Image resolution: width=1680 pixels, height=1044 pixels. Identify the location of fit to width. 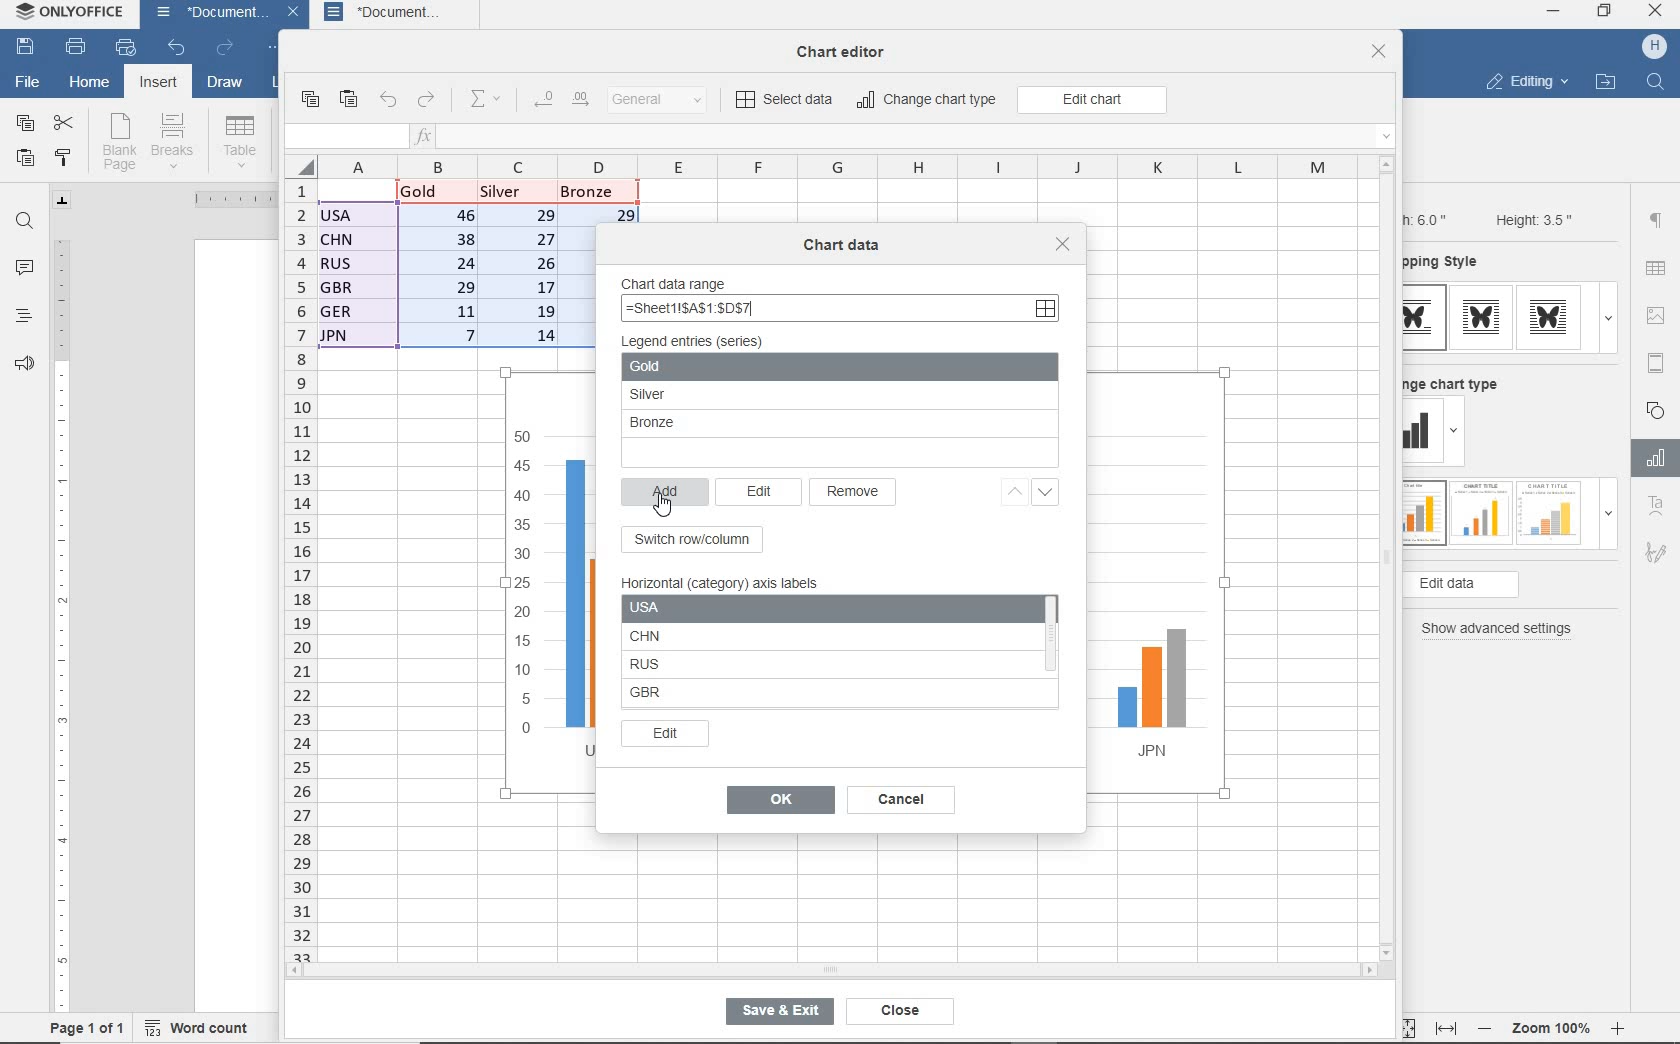
(1445, 1028).